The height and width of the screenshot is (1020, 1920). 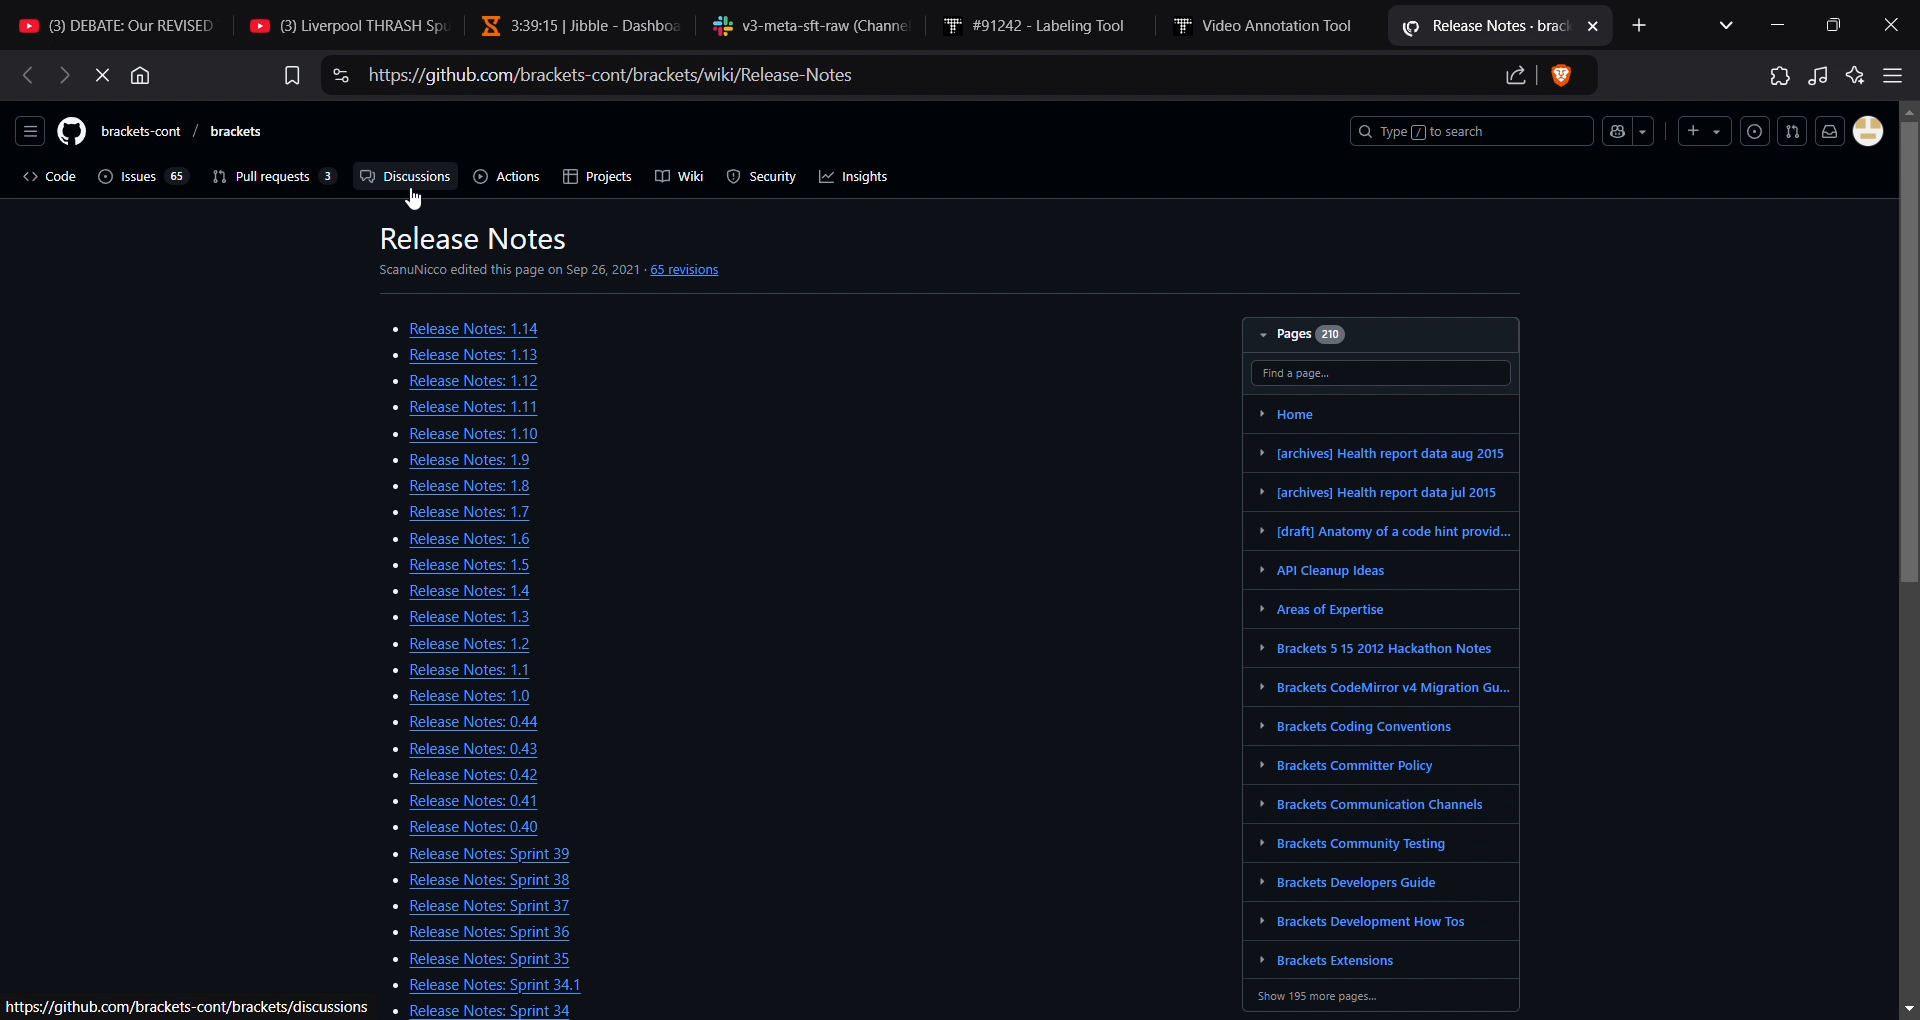 I want to click on close, so click(x=97, y=74).